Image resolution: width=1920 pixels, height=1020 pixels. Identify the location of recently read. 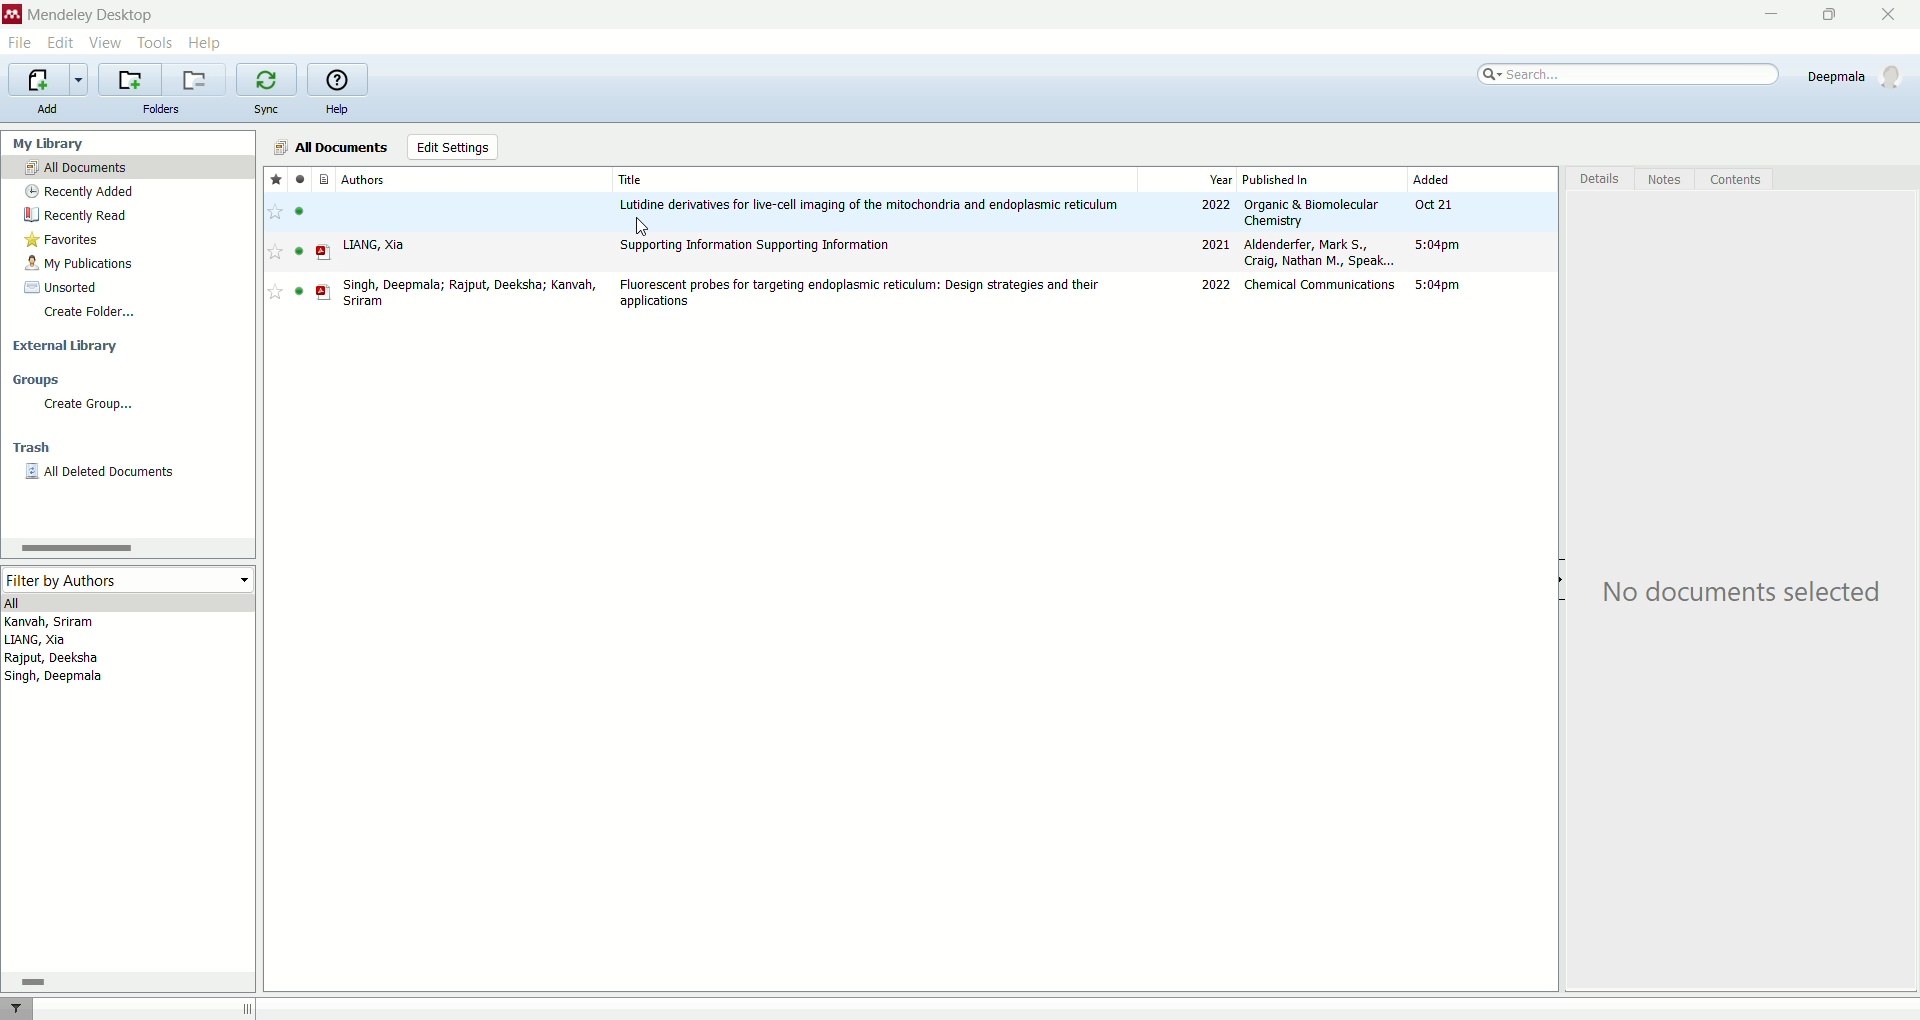
(84, 215).